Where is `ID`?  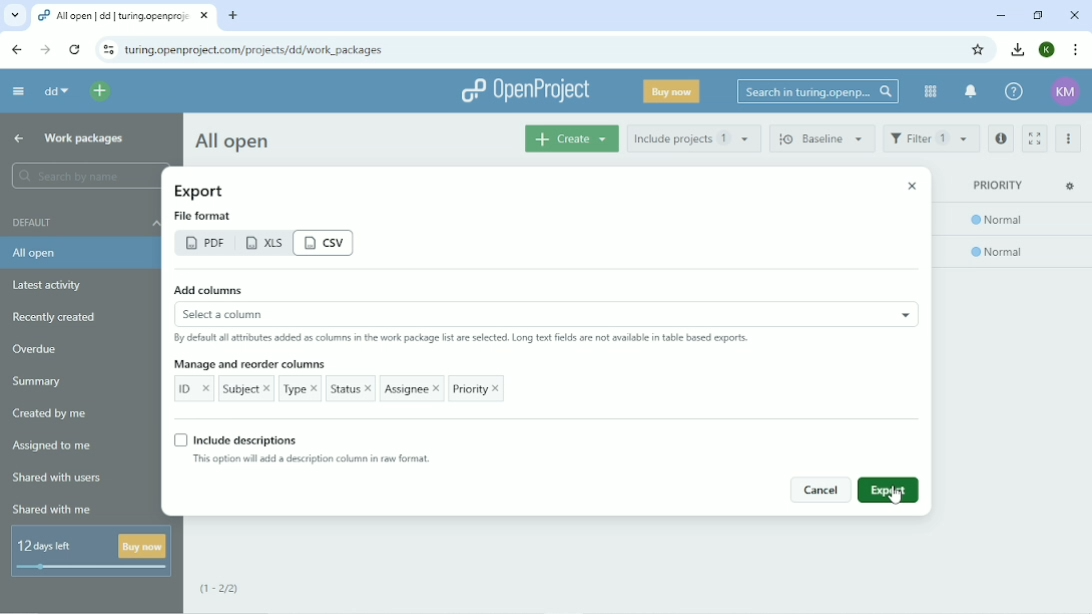
ID is located at coordinates (193, 389).